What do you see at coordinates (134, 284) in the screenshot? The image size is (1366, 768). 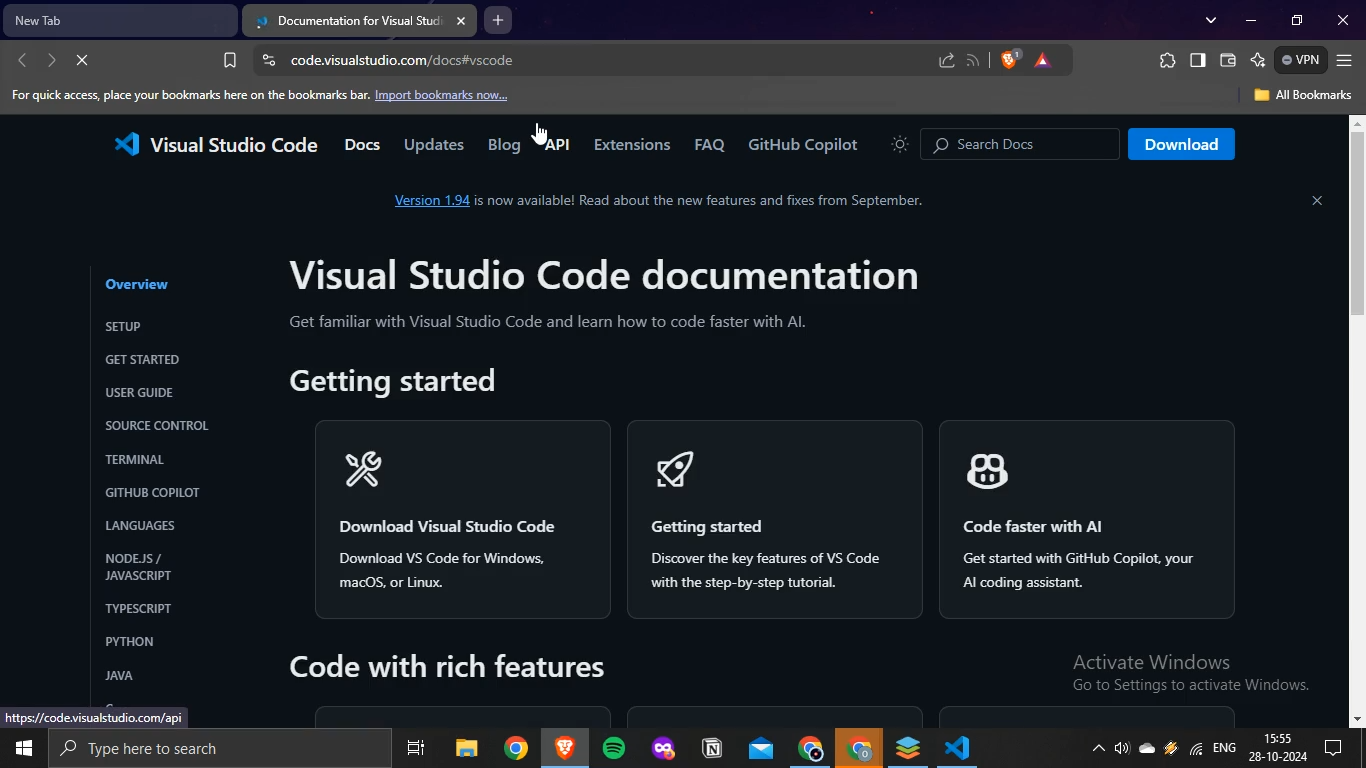 I see `Overview` at bounding box center [134, 284].